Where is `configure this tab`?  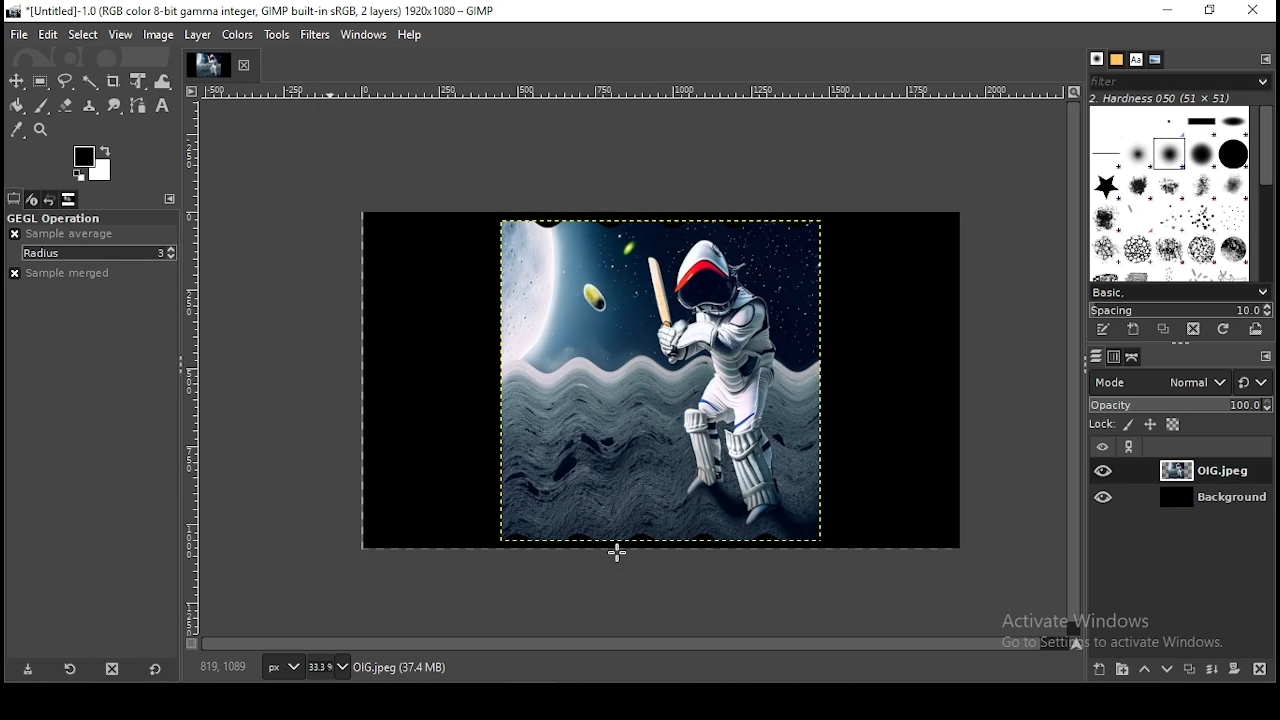
configure this tab is located at coordinates (1263, 58).